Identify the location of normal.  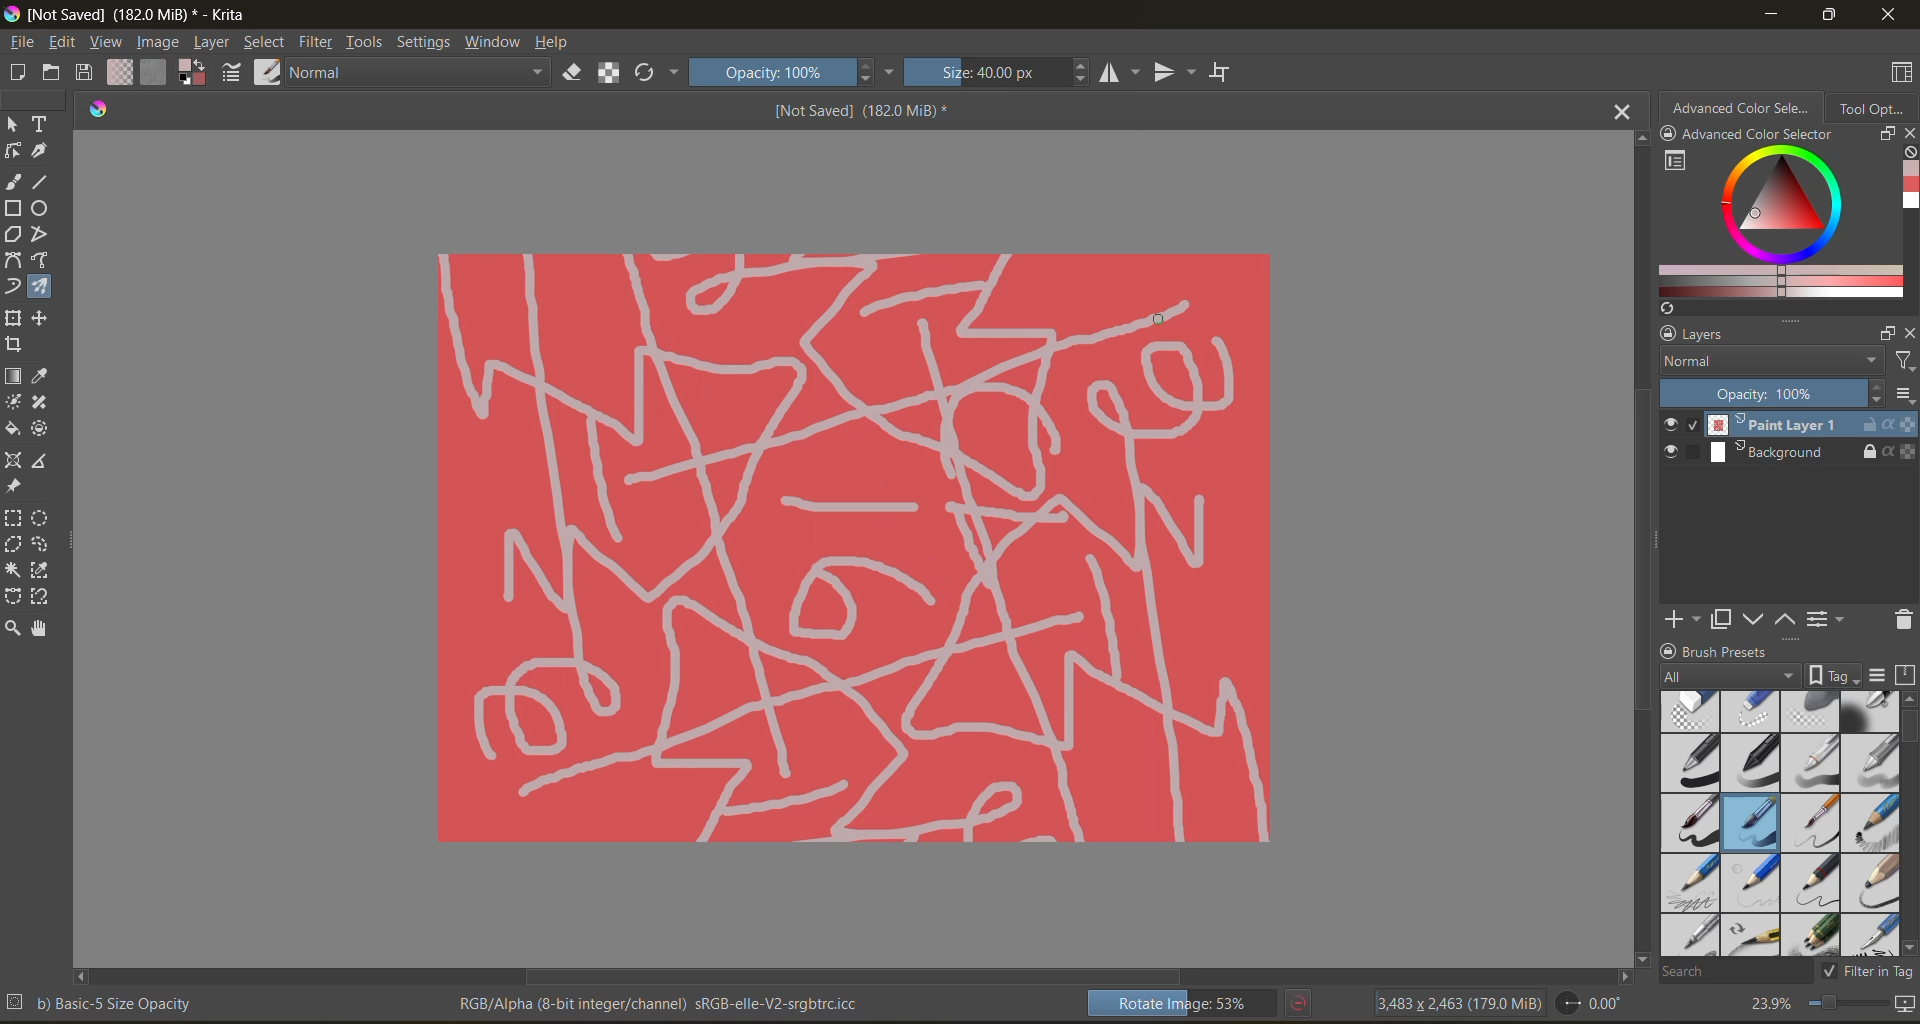
(1769, 359).